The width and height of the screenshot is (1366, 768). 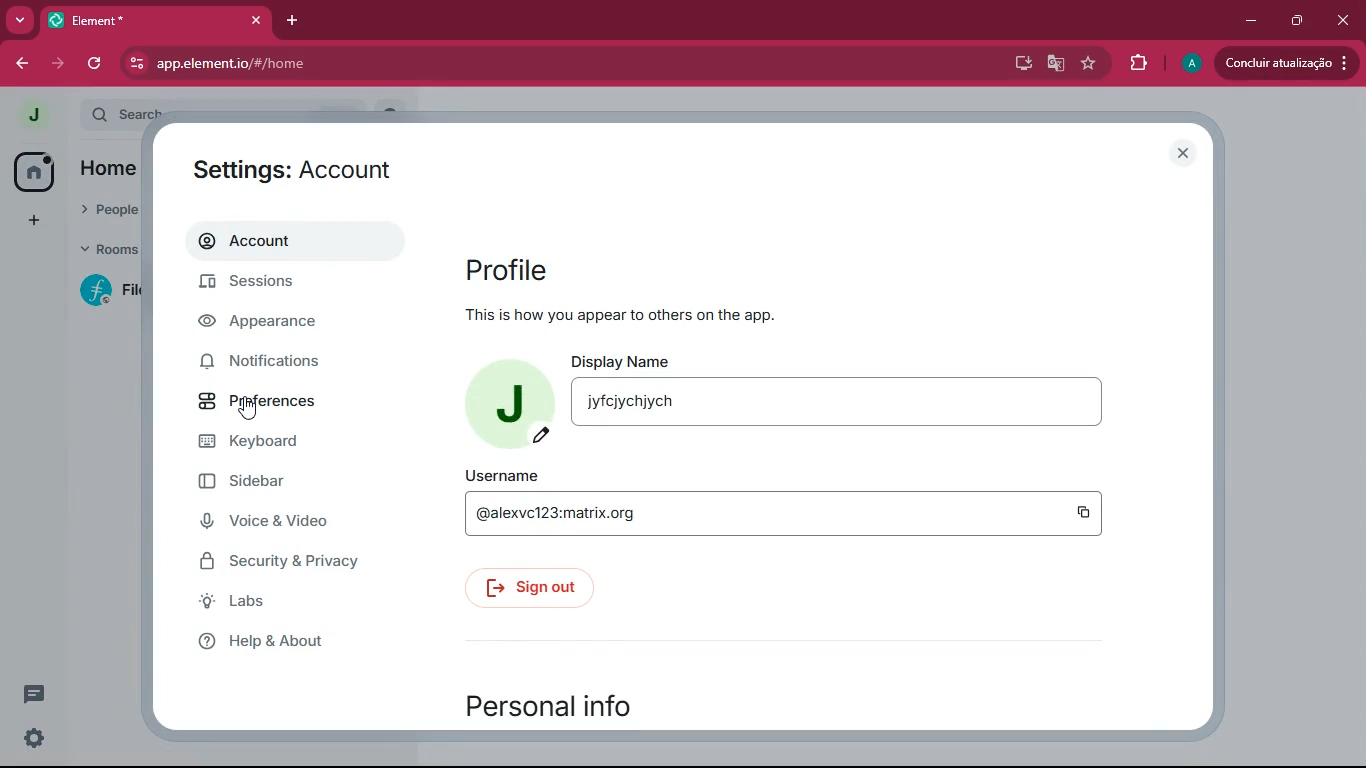 I want to click on favourite, so click(x=1086, y=64).